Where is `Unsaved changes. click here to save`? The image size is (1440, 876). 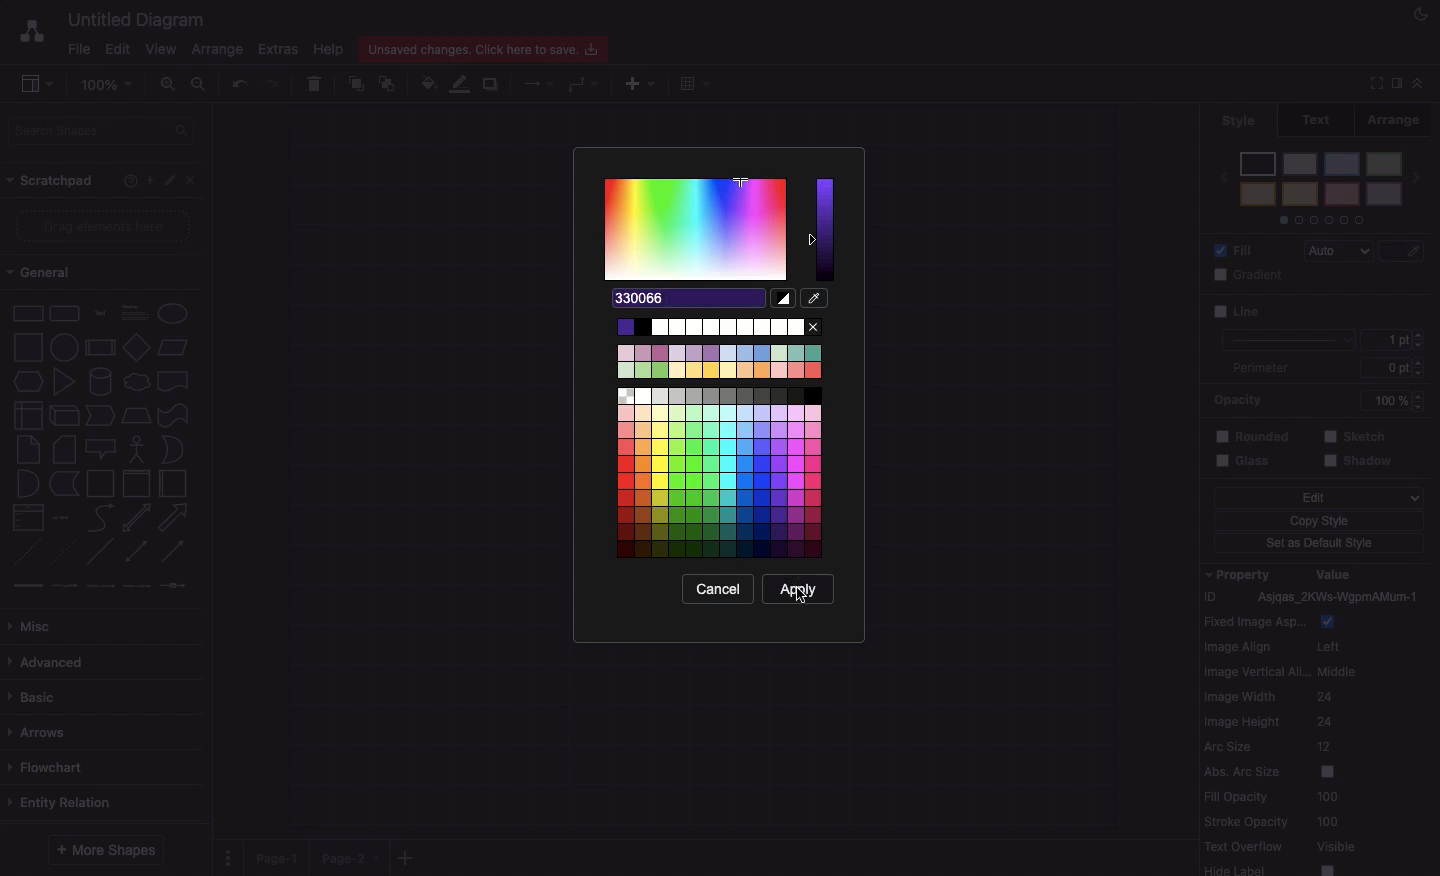 Unsaved changes. click here to save is located at coordinates (488, 48).